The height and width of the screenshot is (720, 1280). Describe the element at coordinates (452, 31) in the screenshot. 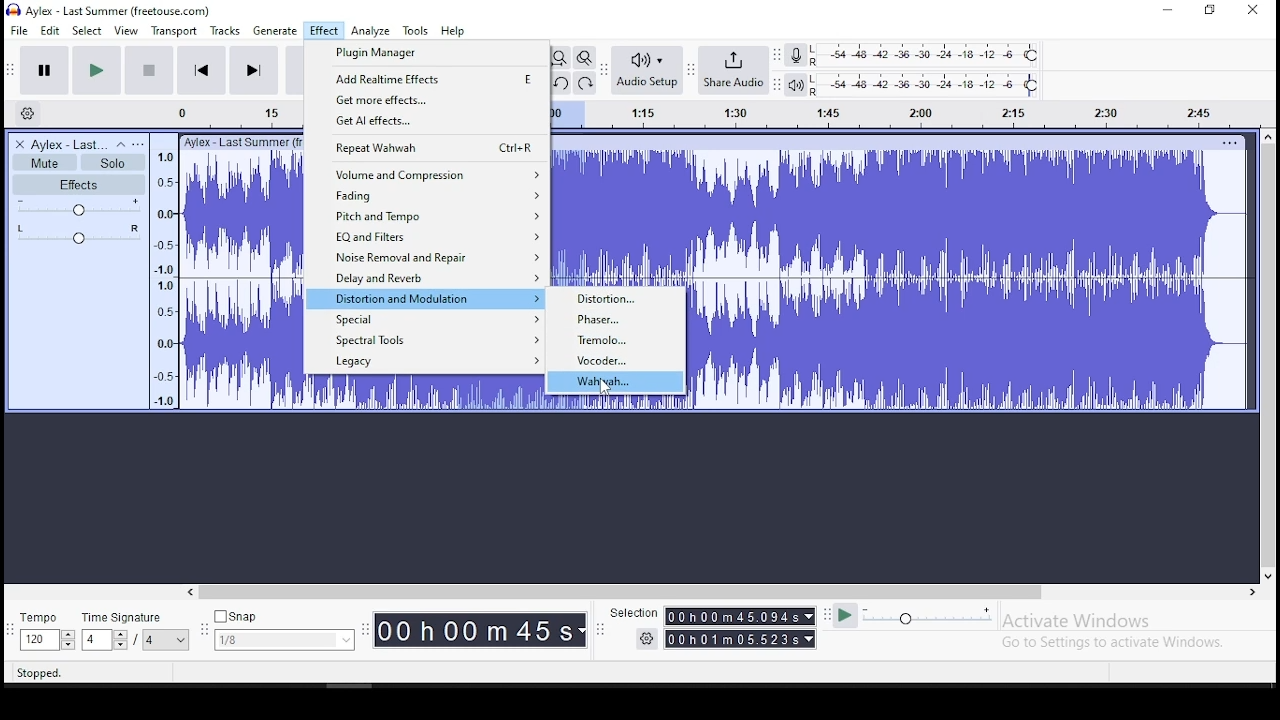

I see `help` at that location.